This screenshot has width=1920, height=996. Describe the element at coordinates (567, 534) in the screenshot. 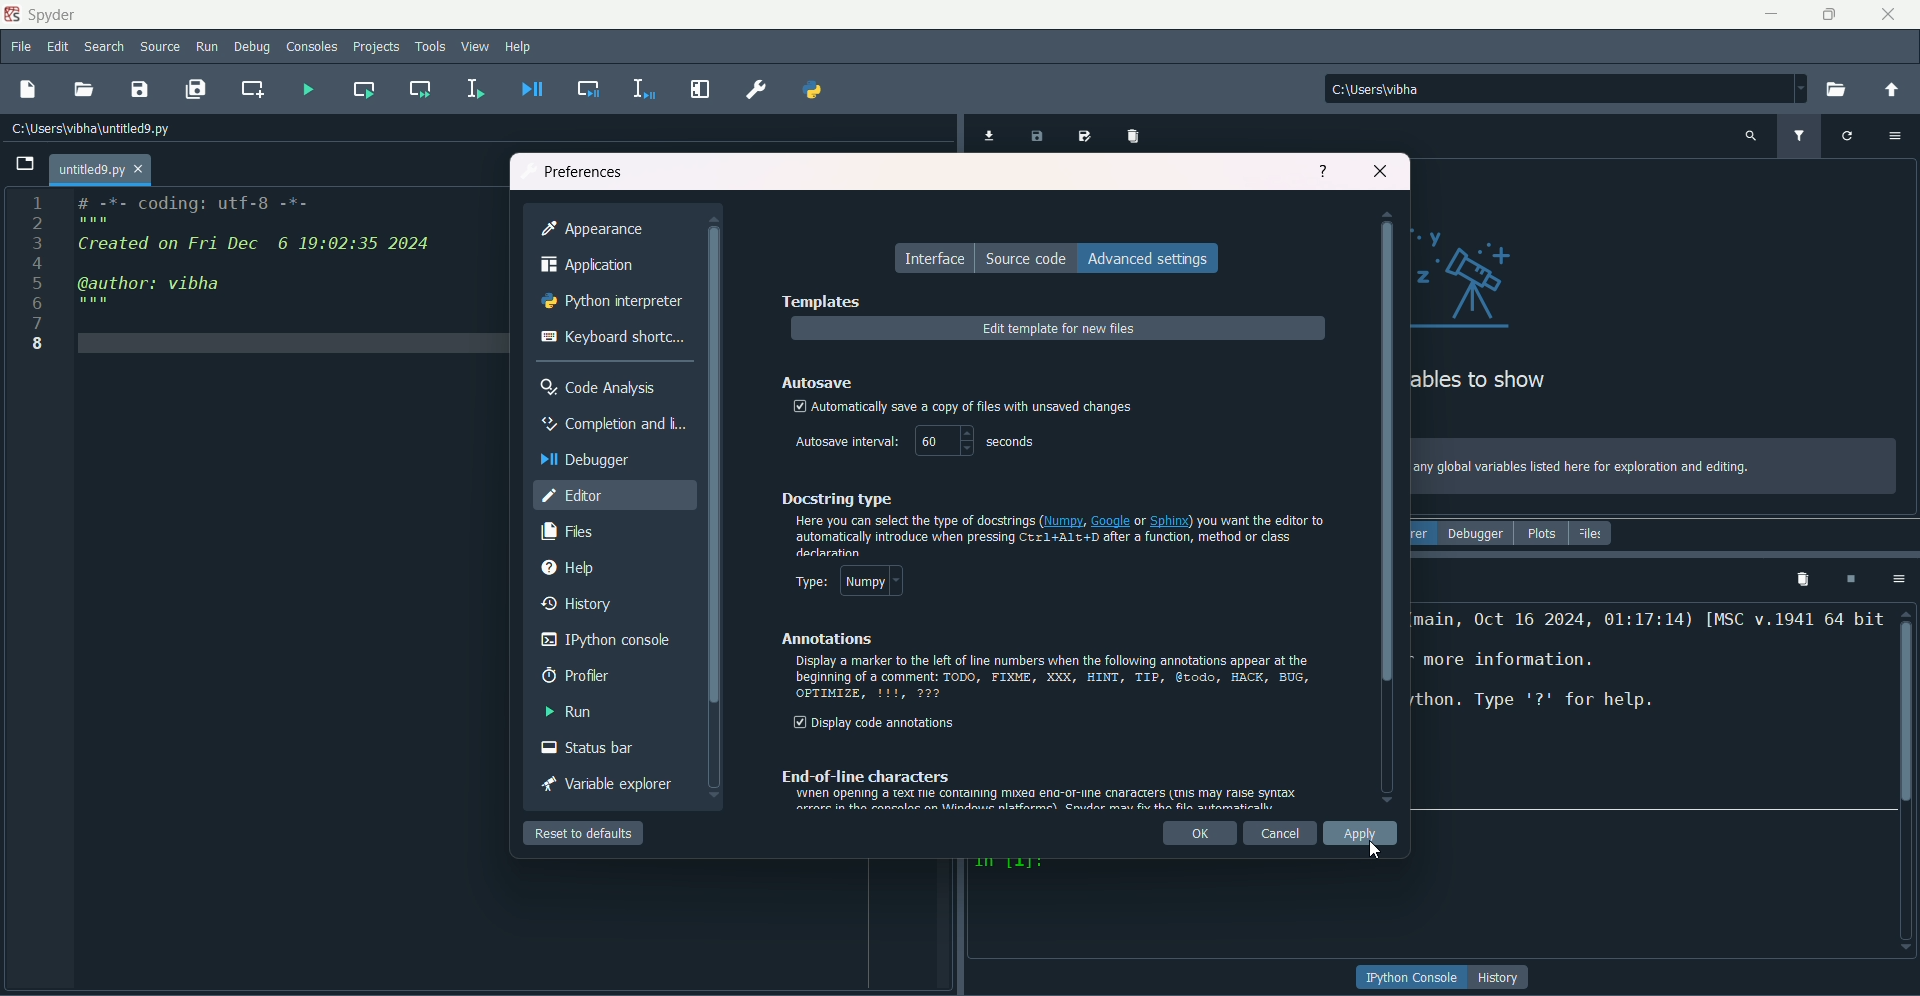

I see `files` at that location.